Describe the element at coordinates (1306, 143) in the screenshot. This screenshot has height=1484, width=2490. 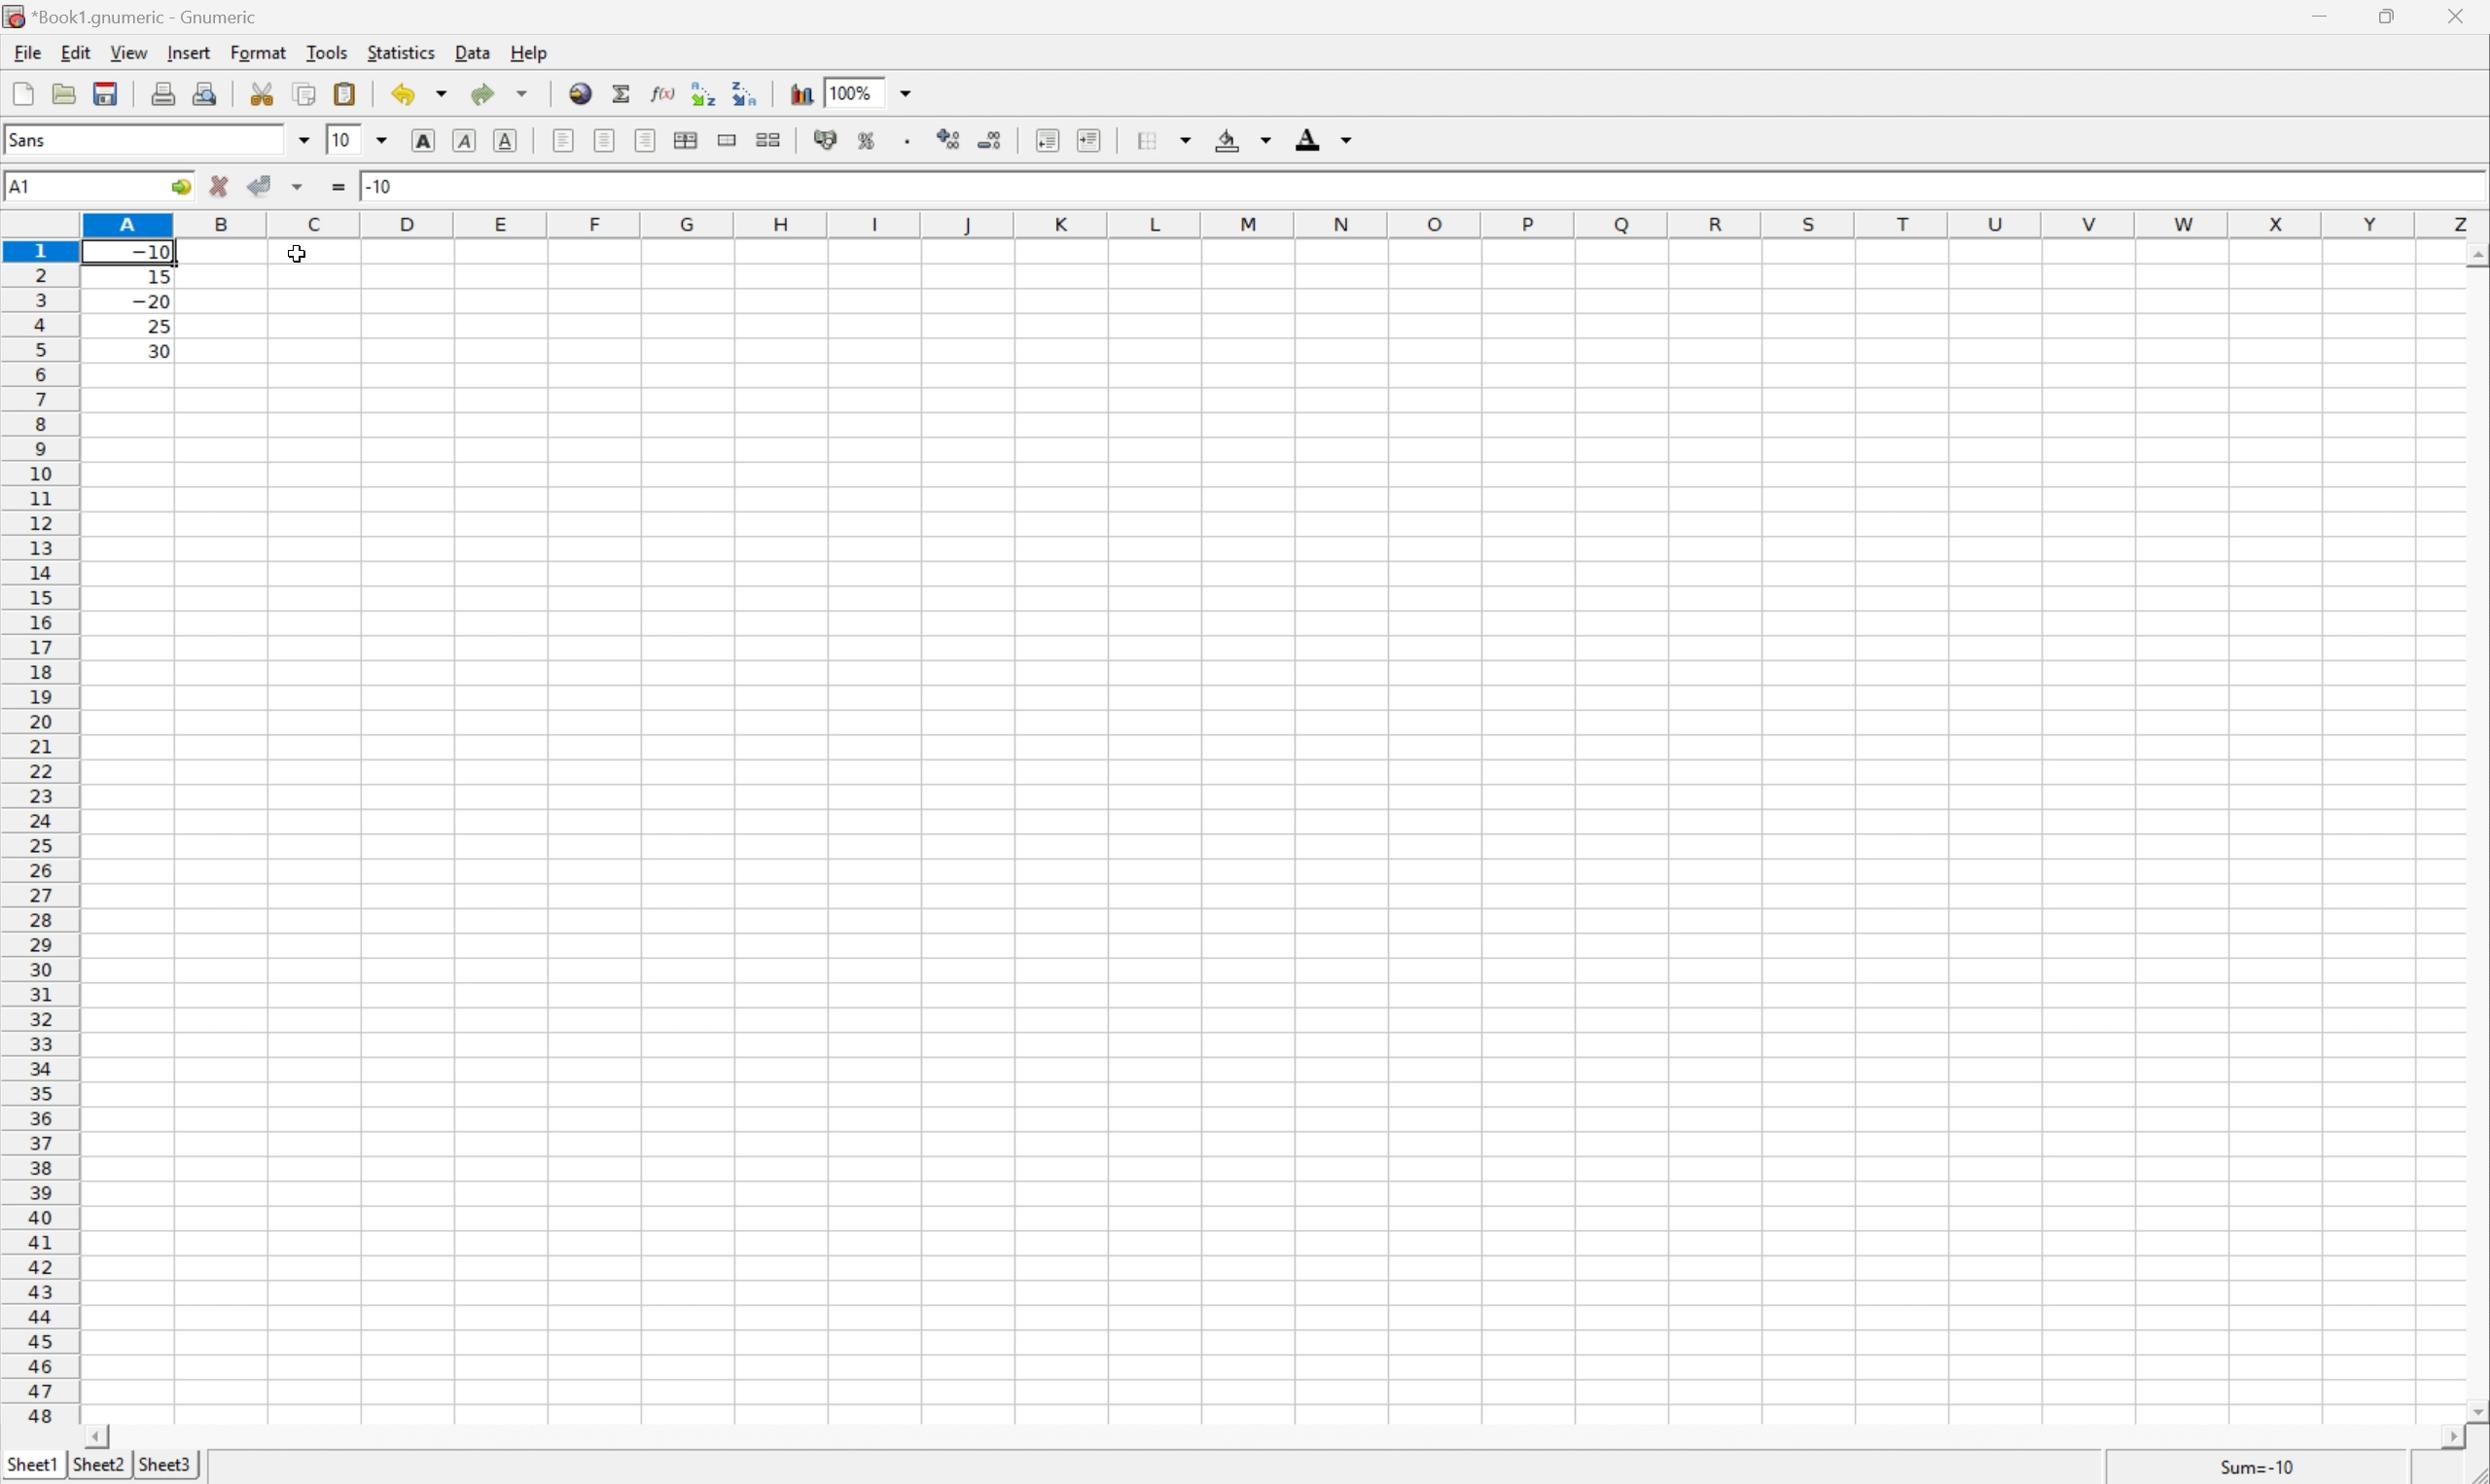
I see `Foreground` at that location.